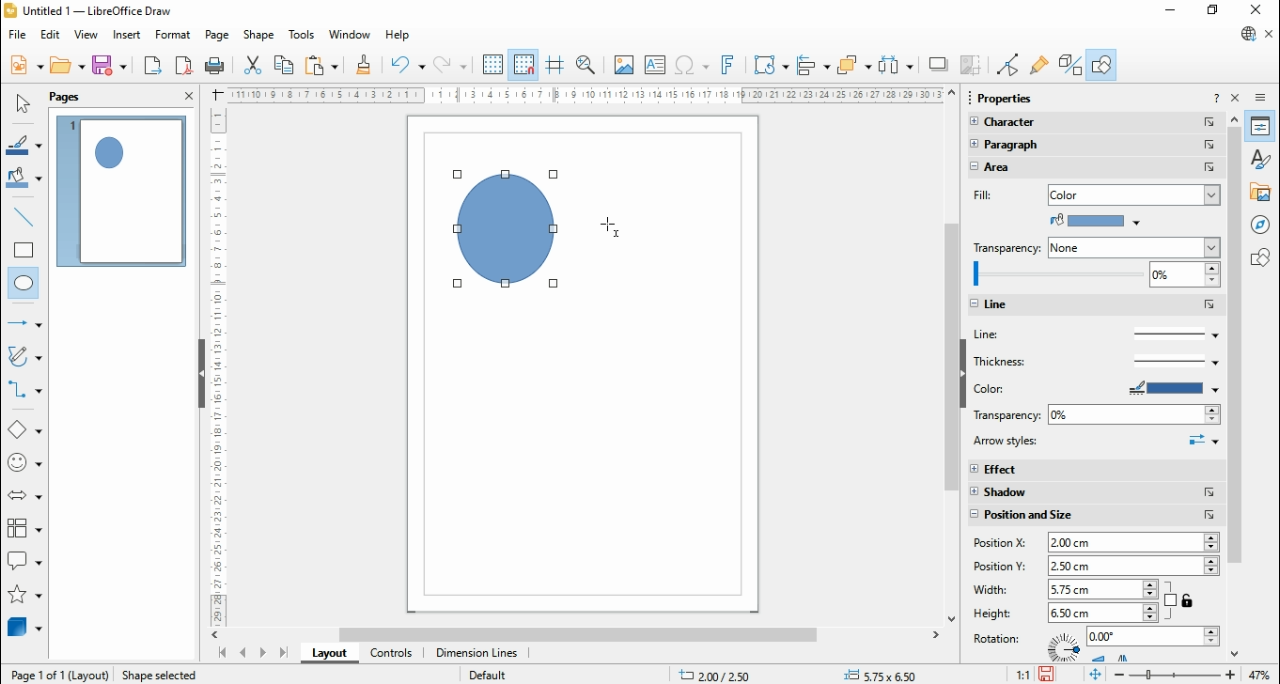  I want to click on navigator, so click(1264, 224).